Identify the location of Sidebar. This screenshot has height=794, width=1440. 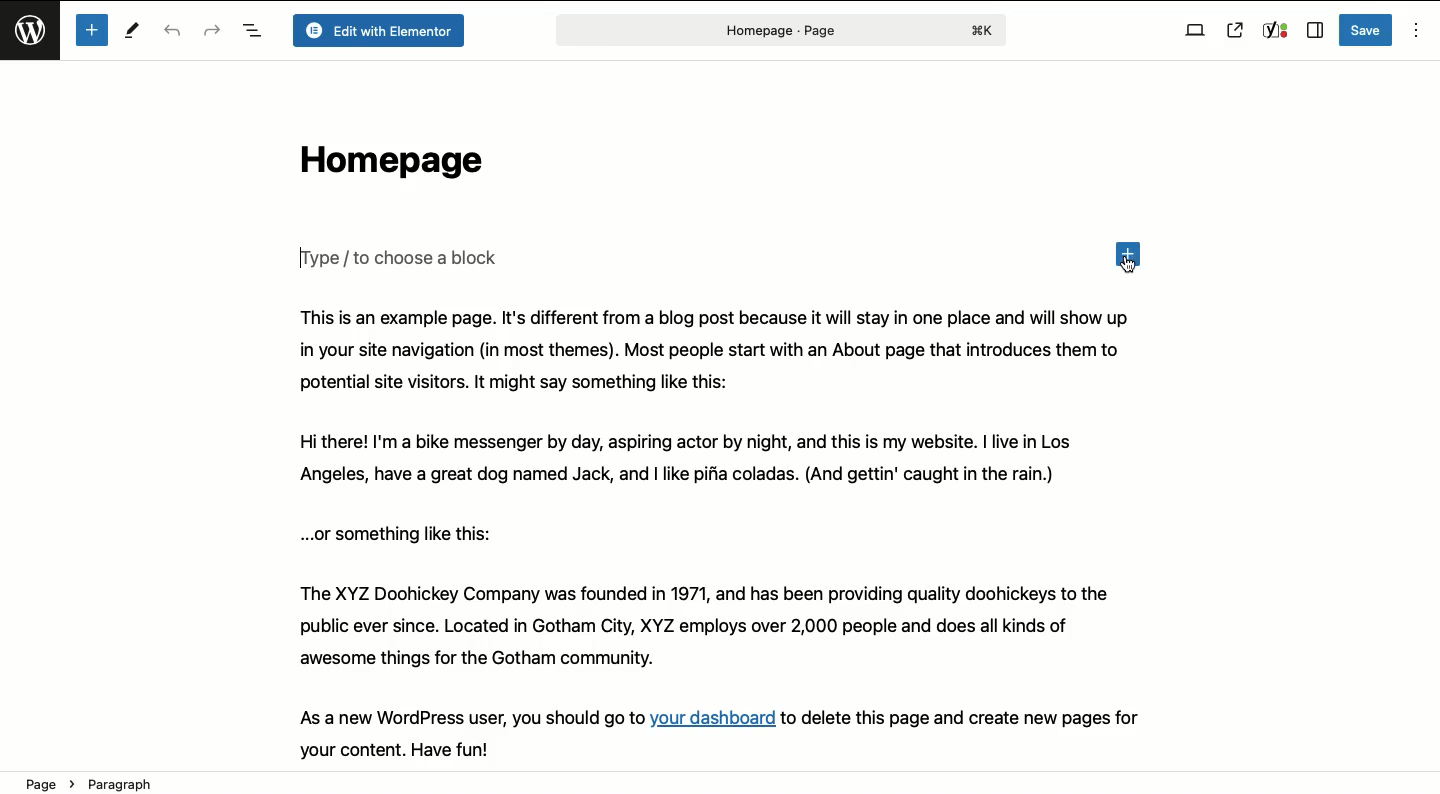
(1314, 31).